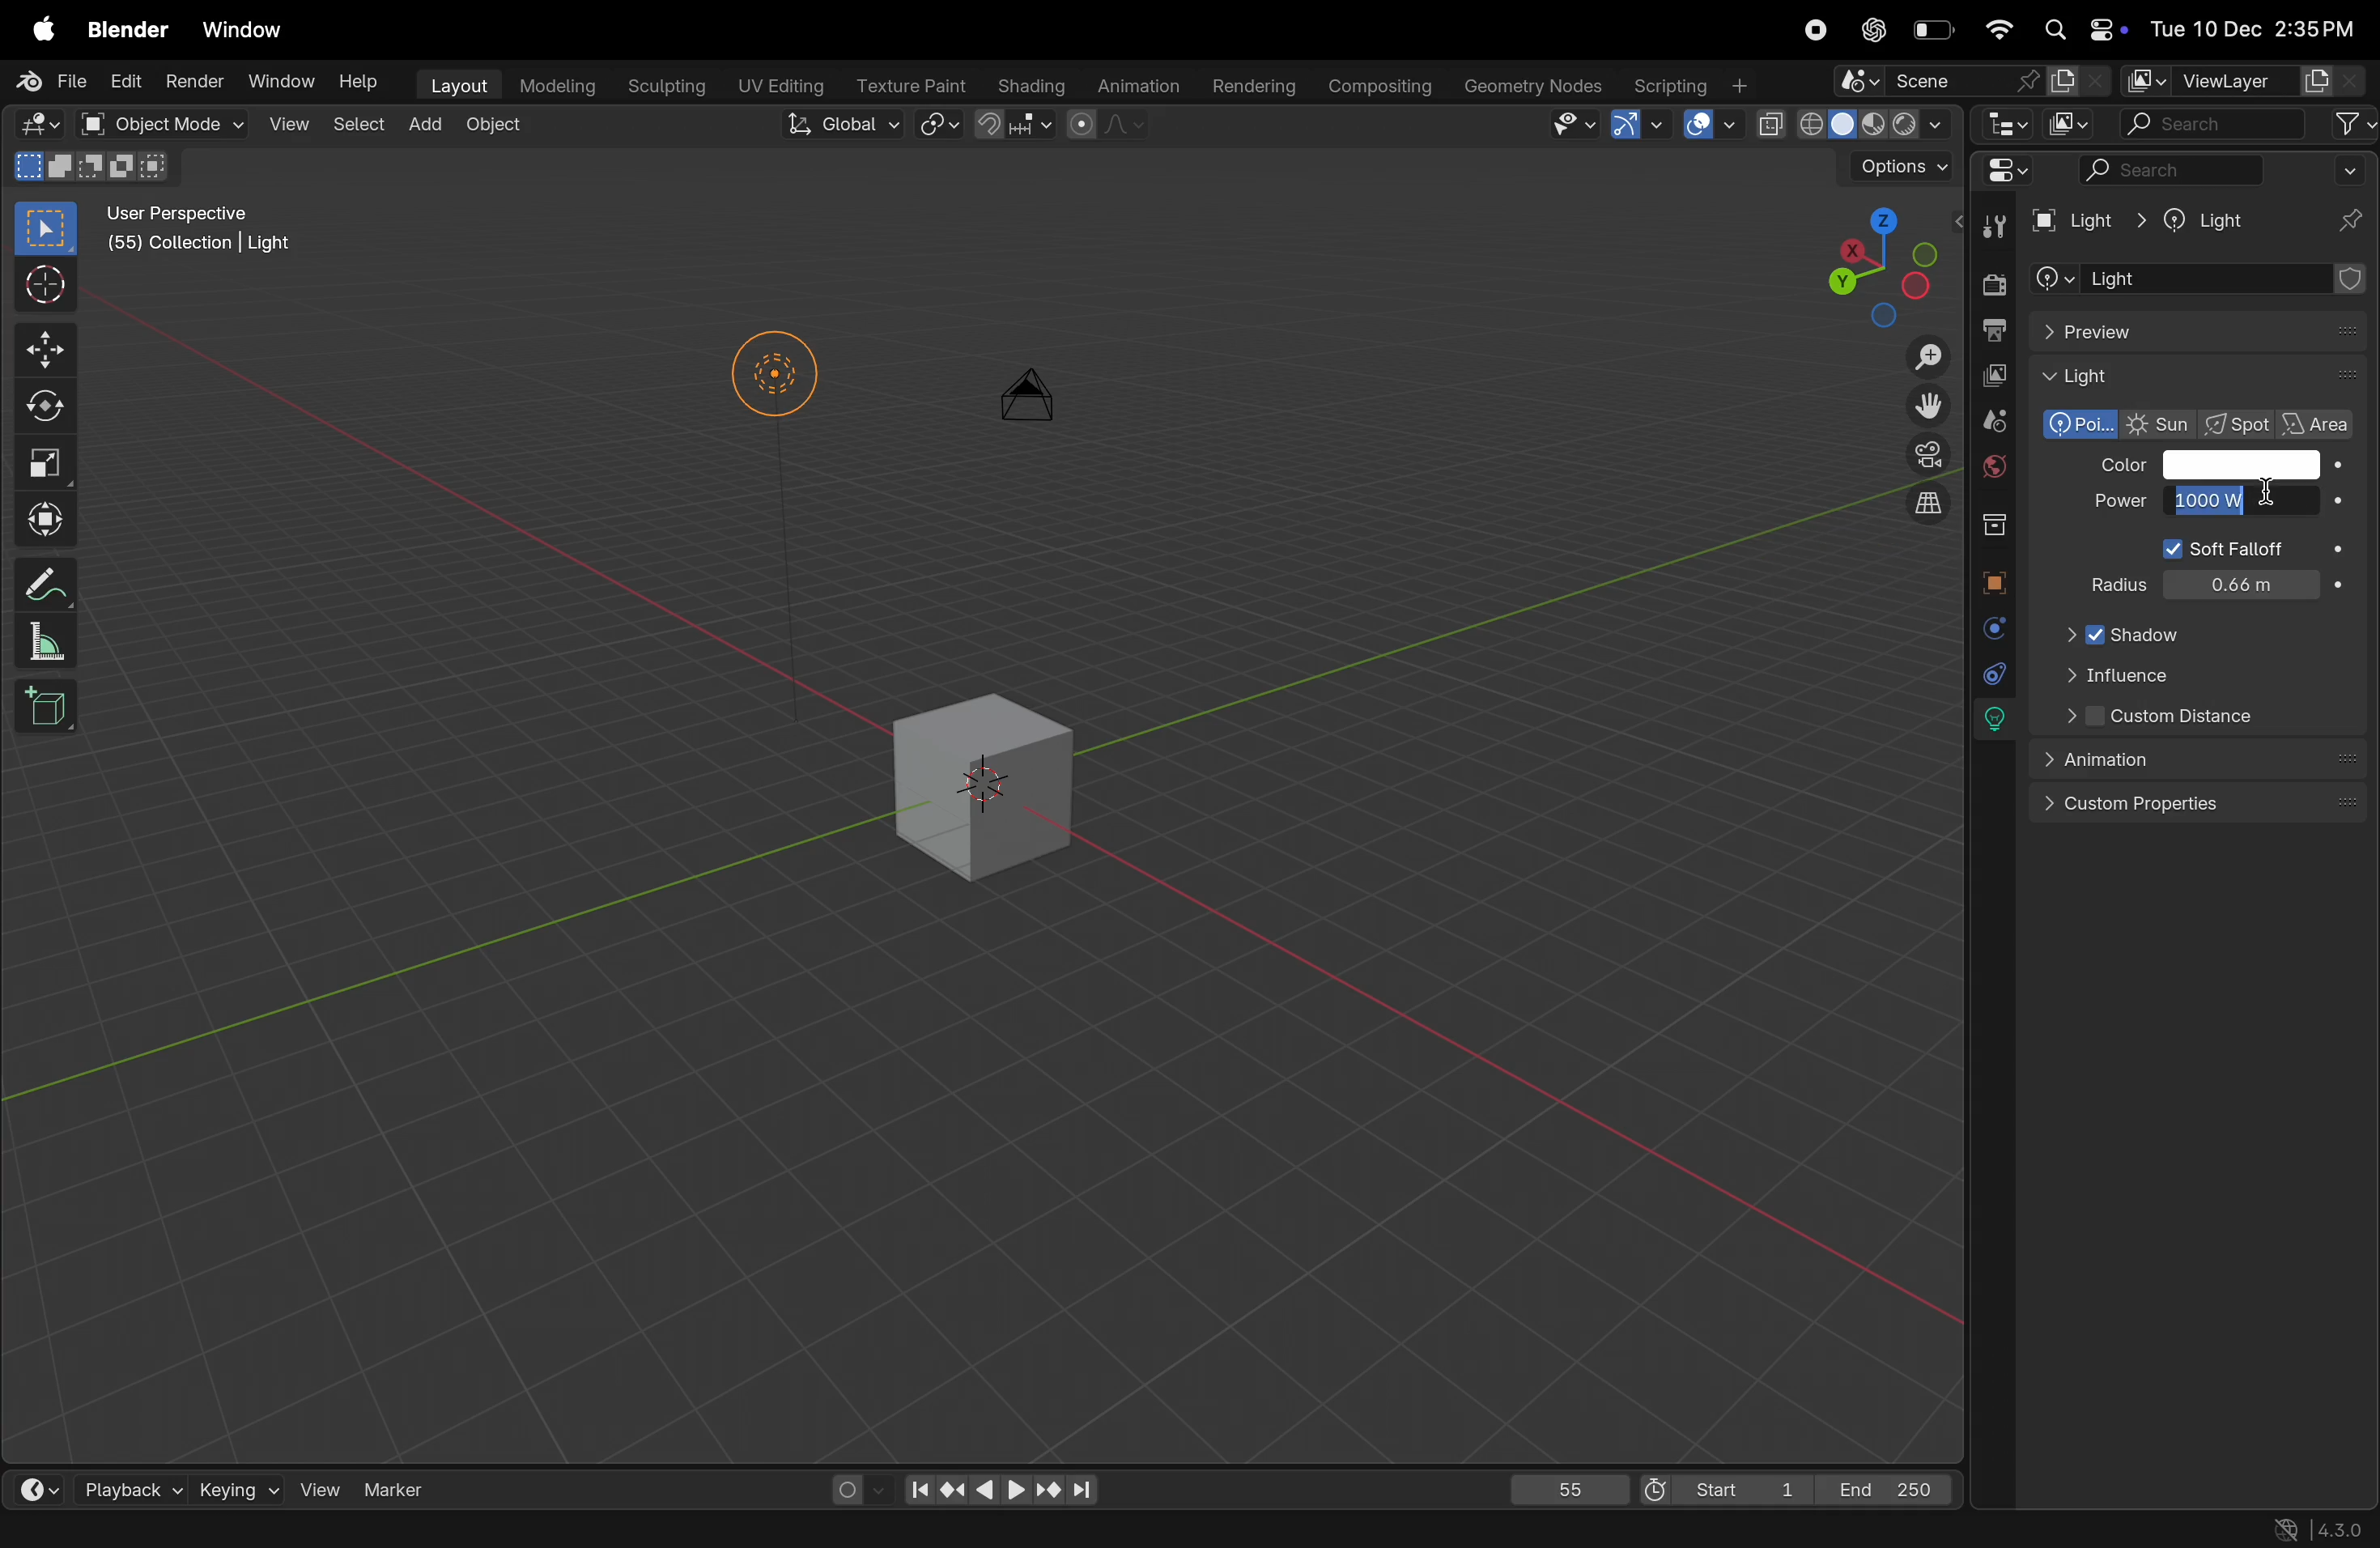 The image size is (2380, 1548). What do you see at coordinates (1995, 469) in the screenshot?
I see `world` at bounding box center [1995, 469].